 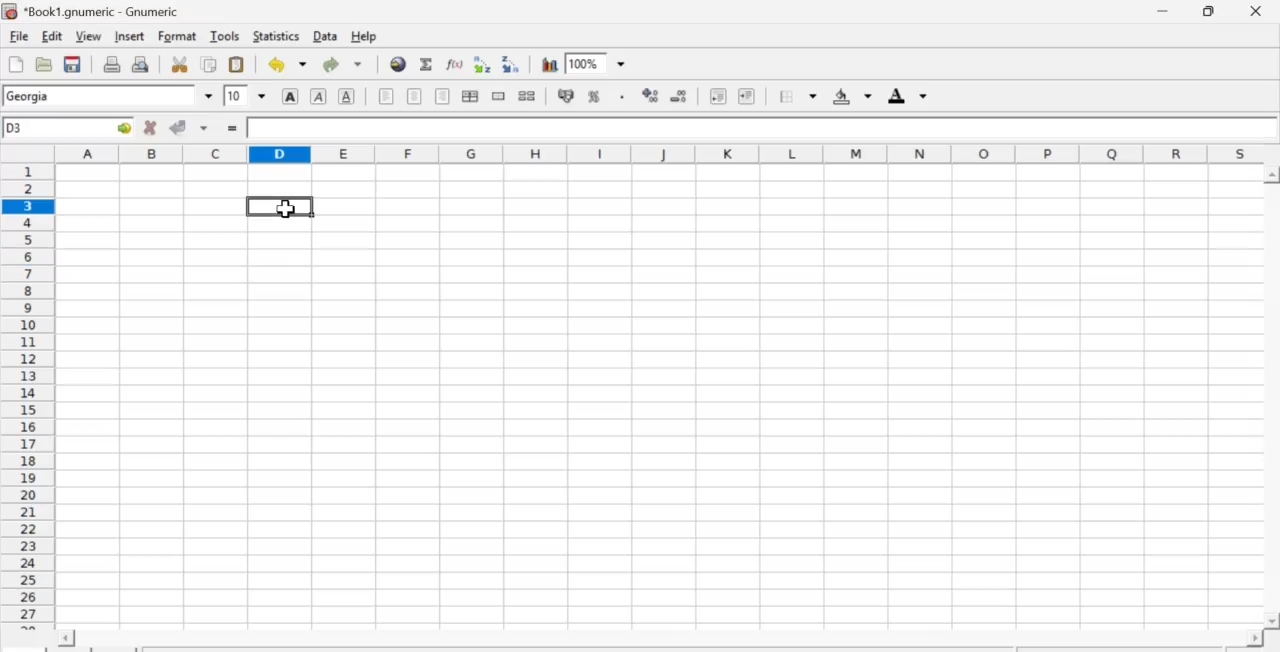 What do you see at coordinates (180, 64) in the screenshot?
I see `Cut` at bounding box center [180, 64].